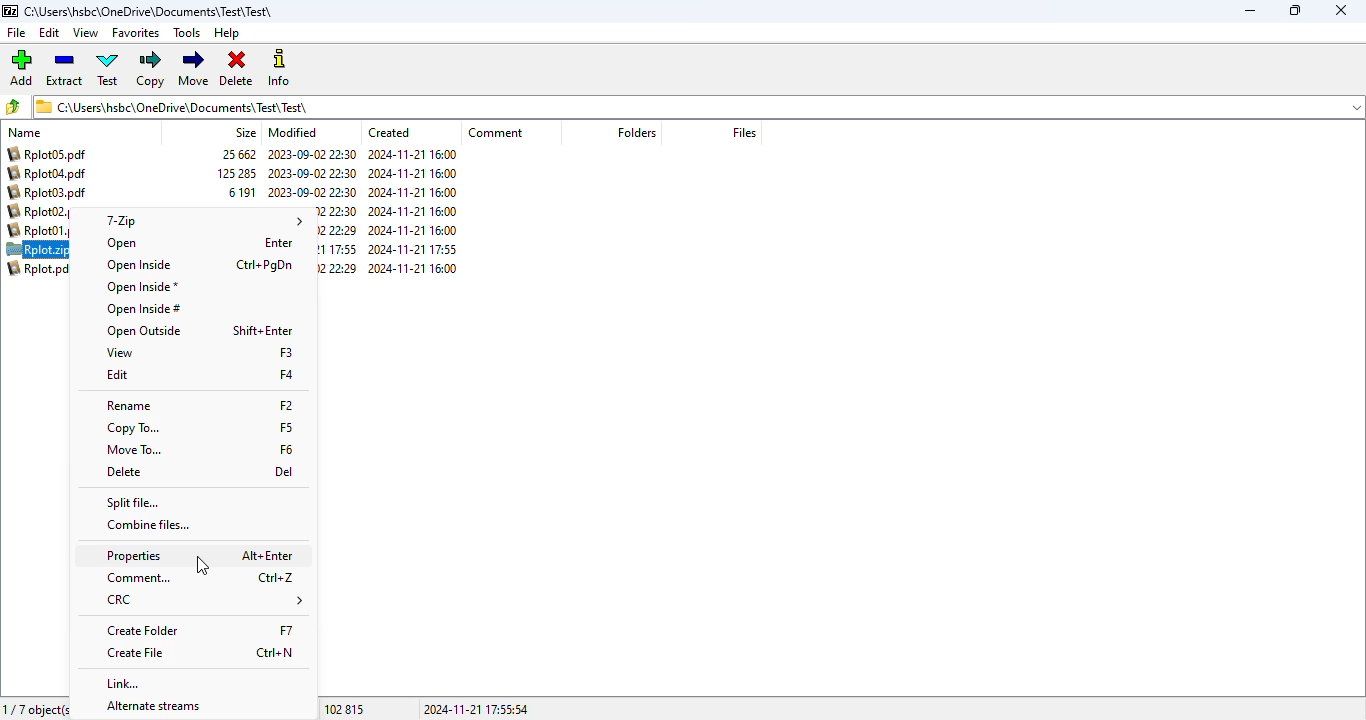  I want to click on view, so click(120, 353).